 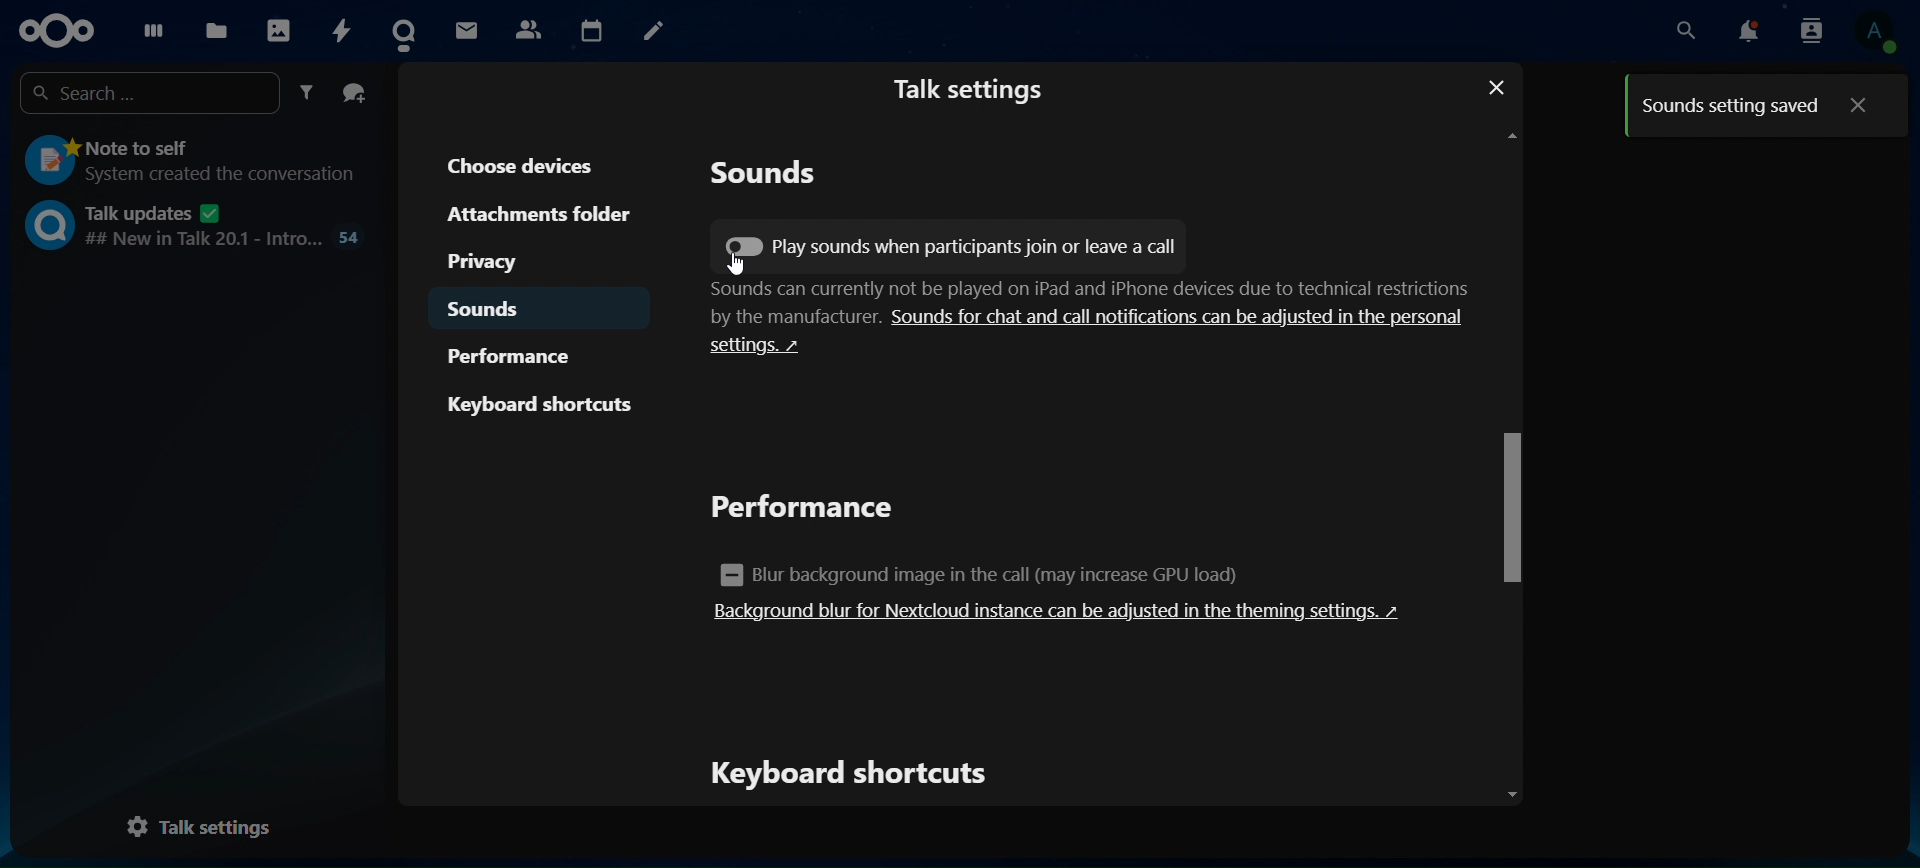 What do you see at coordinates (774, 318) in the screenshot?
I see `by the manufacturer` at bounding box center [774, 318].